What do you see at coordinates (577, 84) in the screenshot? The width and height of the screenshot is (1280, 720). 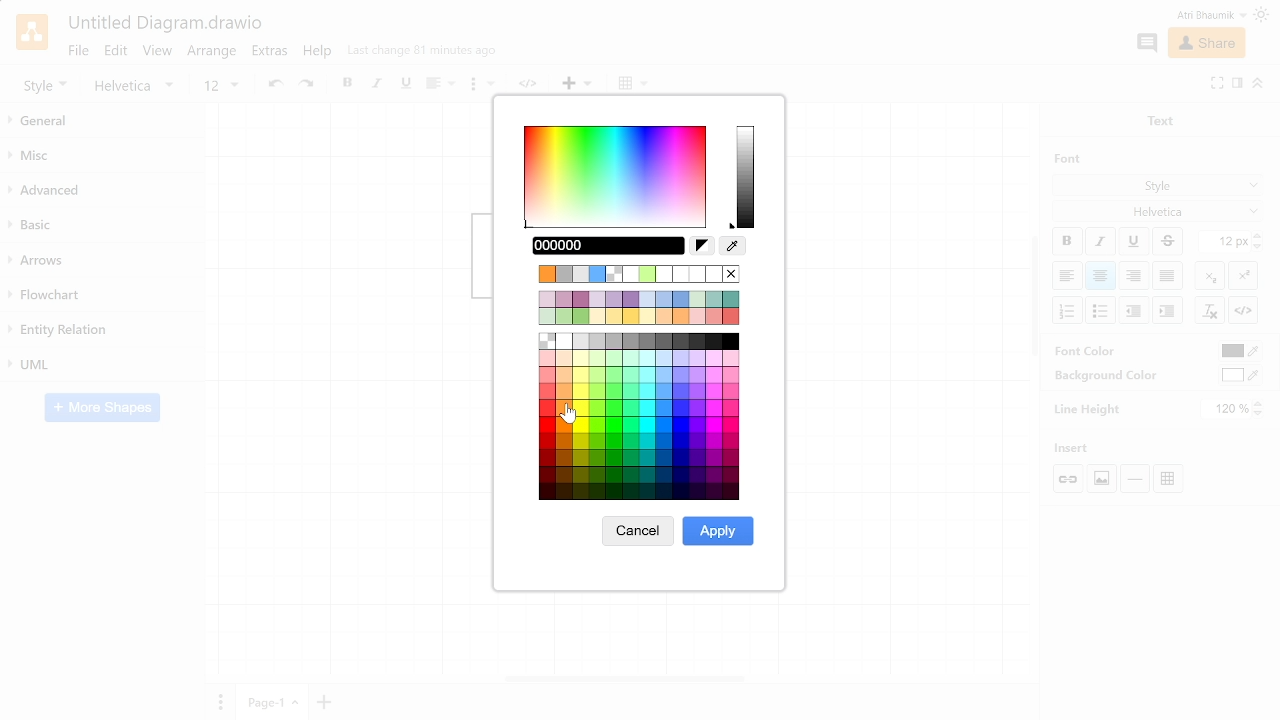 I see `insert` at bounding box center [577, 84].